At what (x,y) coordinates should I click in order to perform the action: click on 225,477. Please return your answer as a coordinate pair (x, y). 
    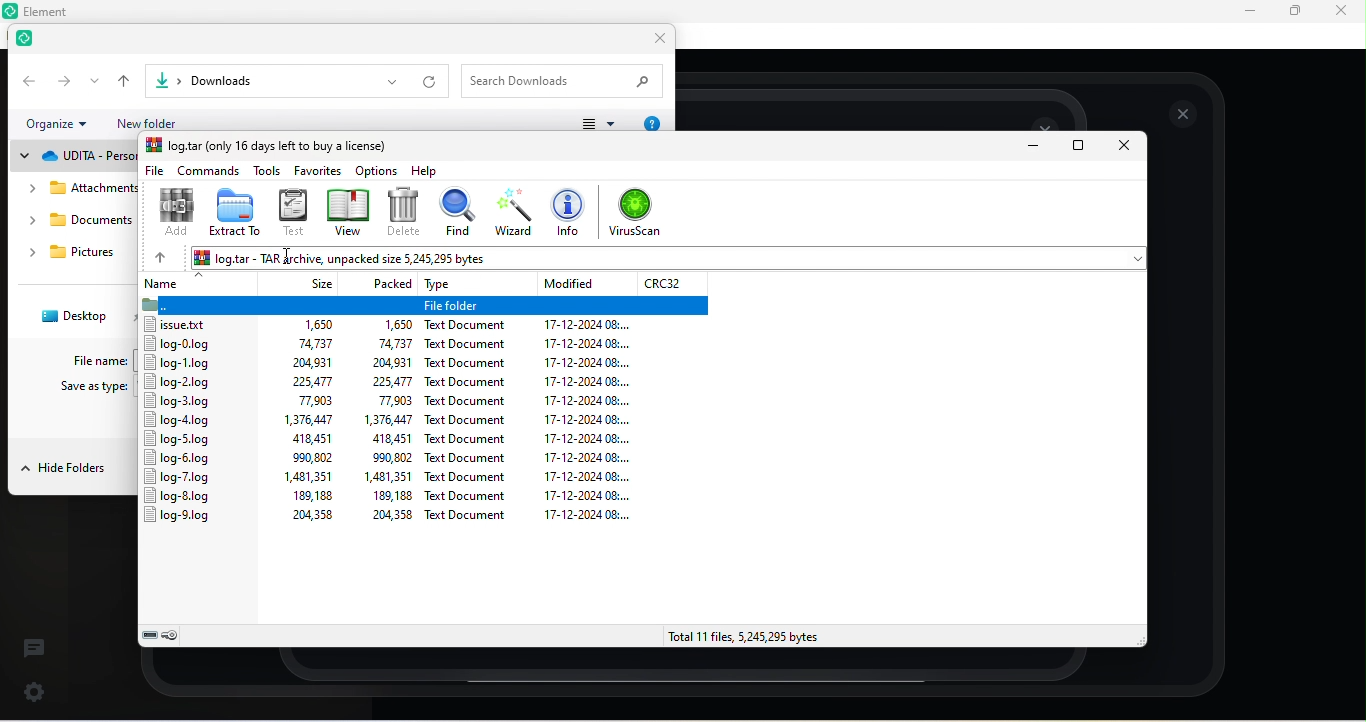
    Looking at the image, I should click on (390, 379).